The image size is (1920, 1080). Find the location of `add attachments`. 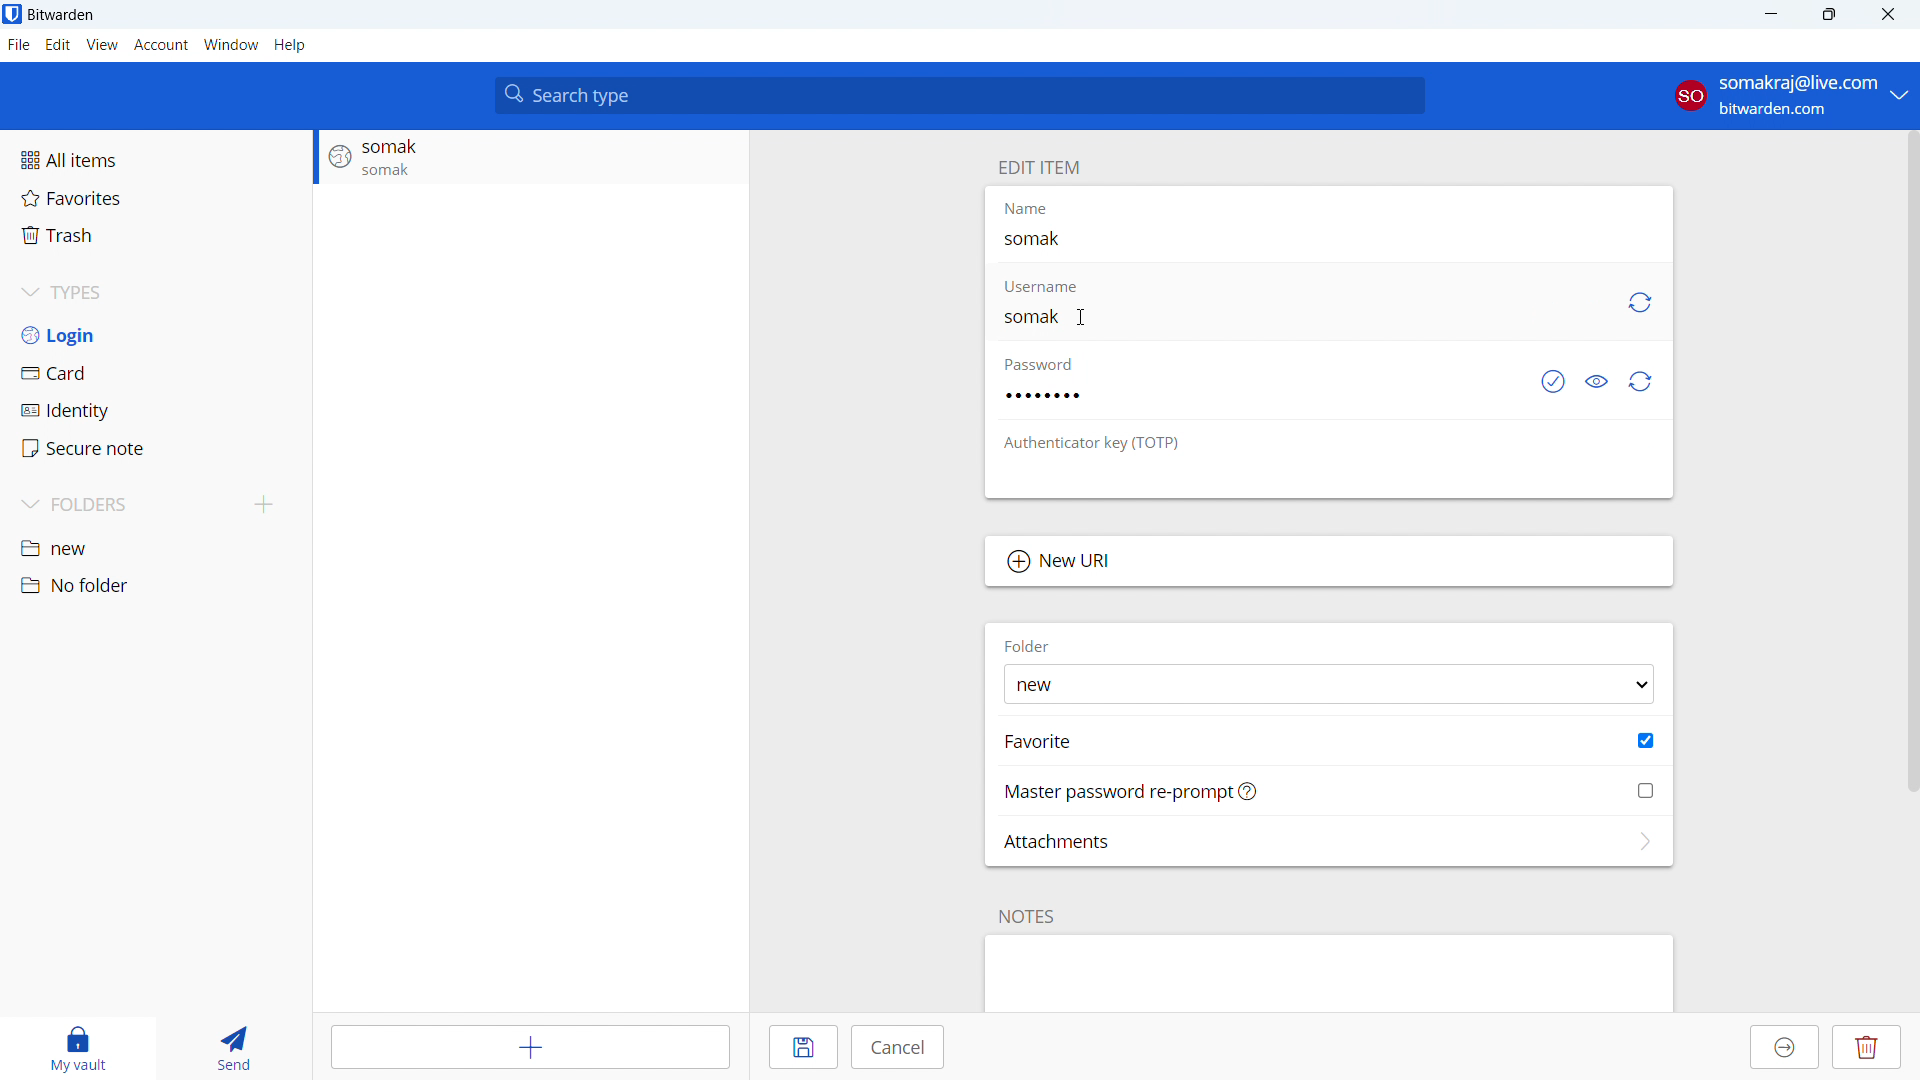

add attachments is located at coordinates (1329, 841).